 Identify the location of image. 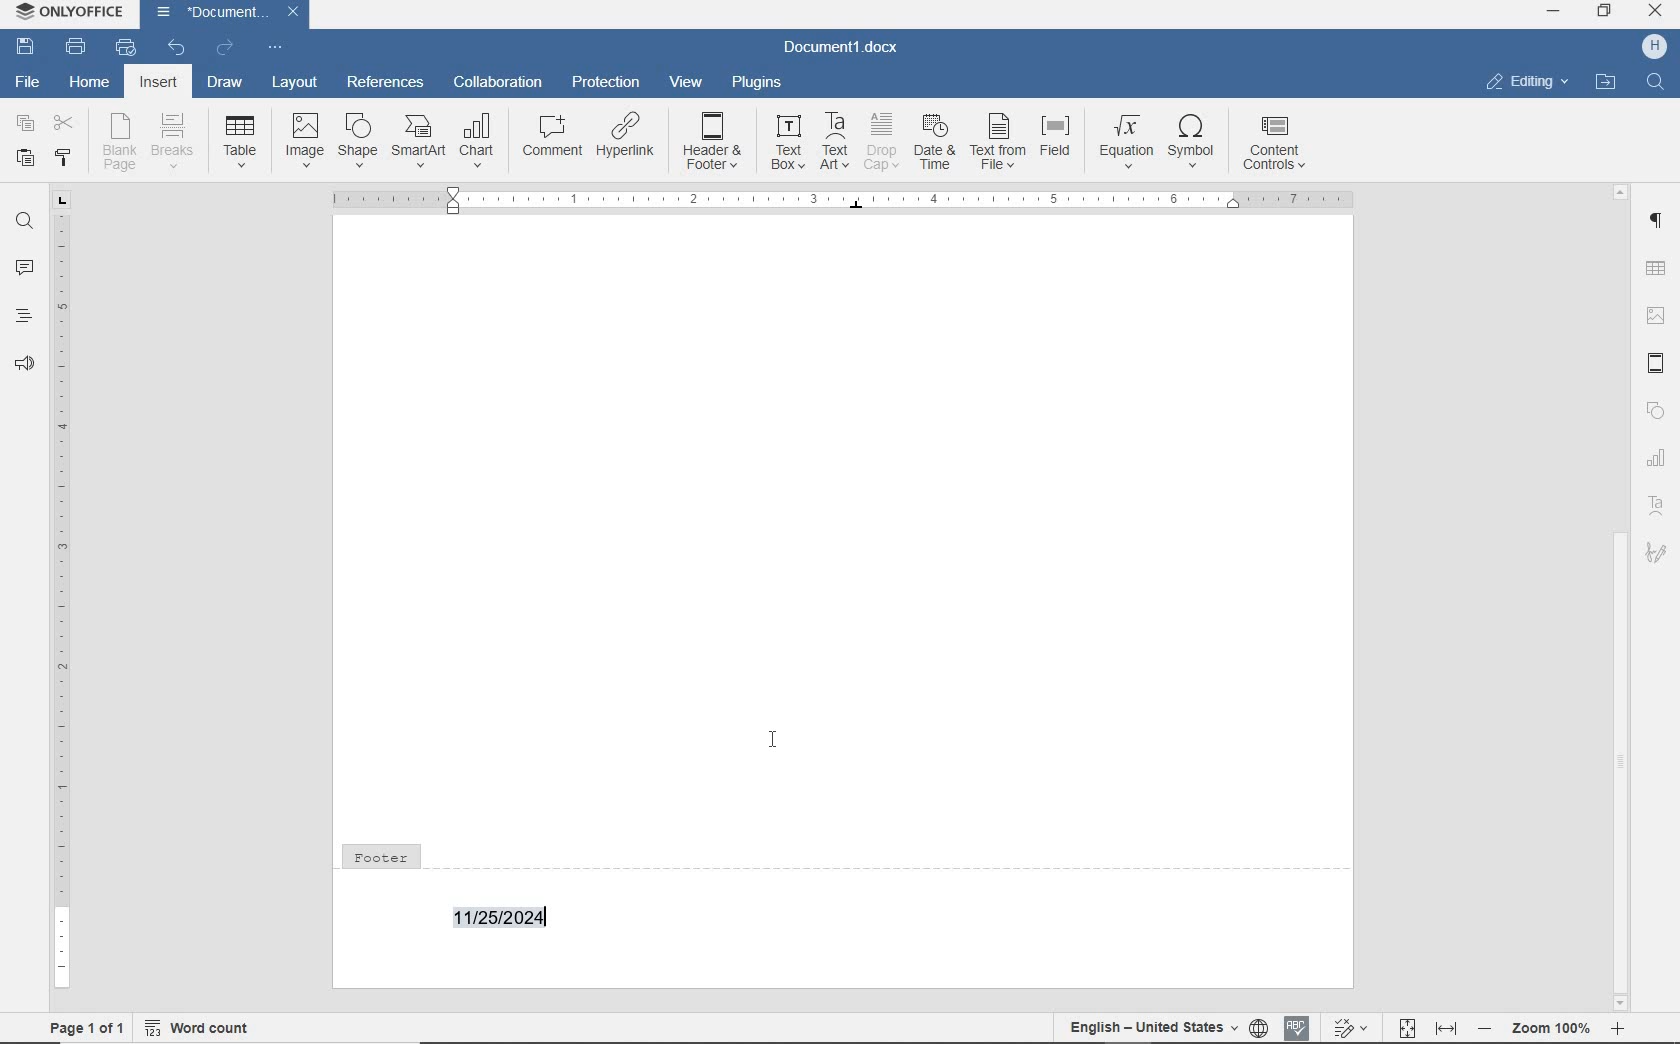
(305, 139).